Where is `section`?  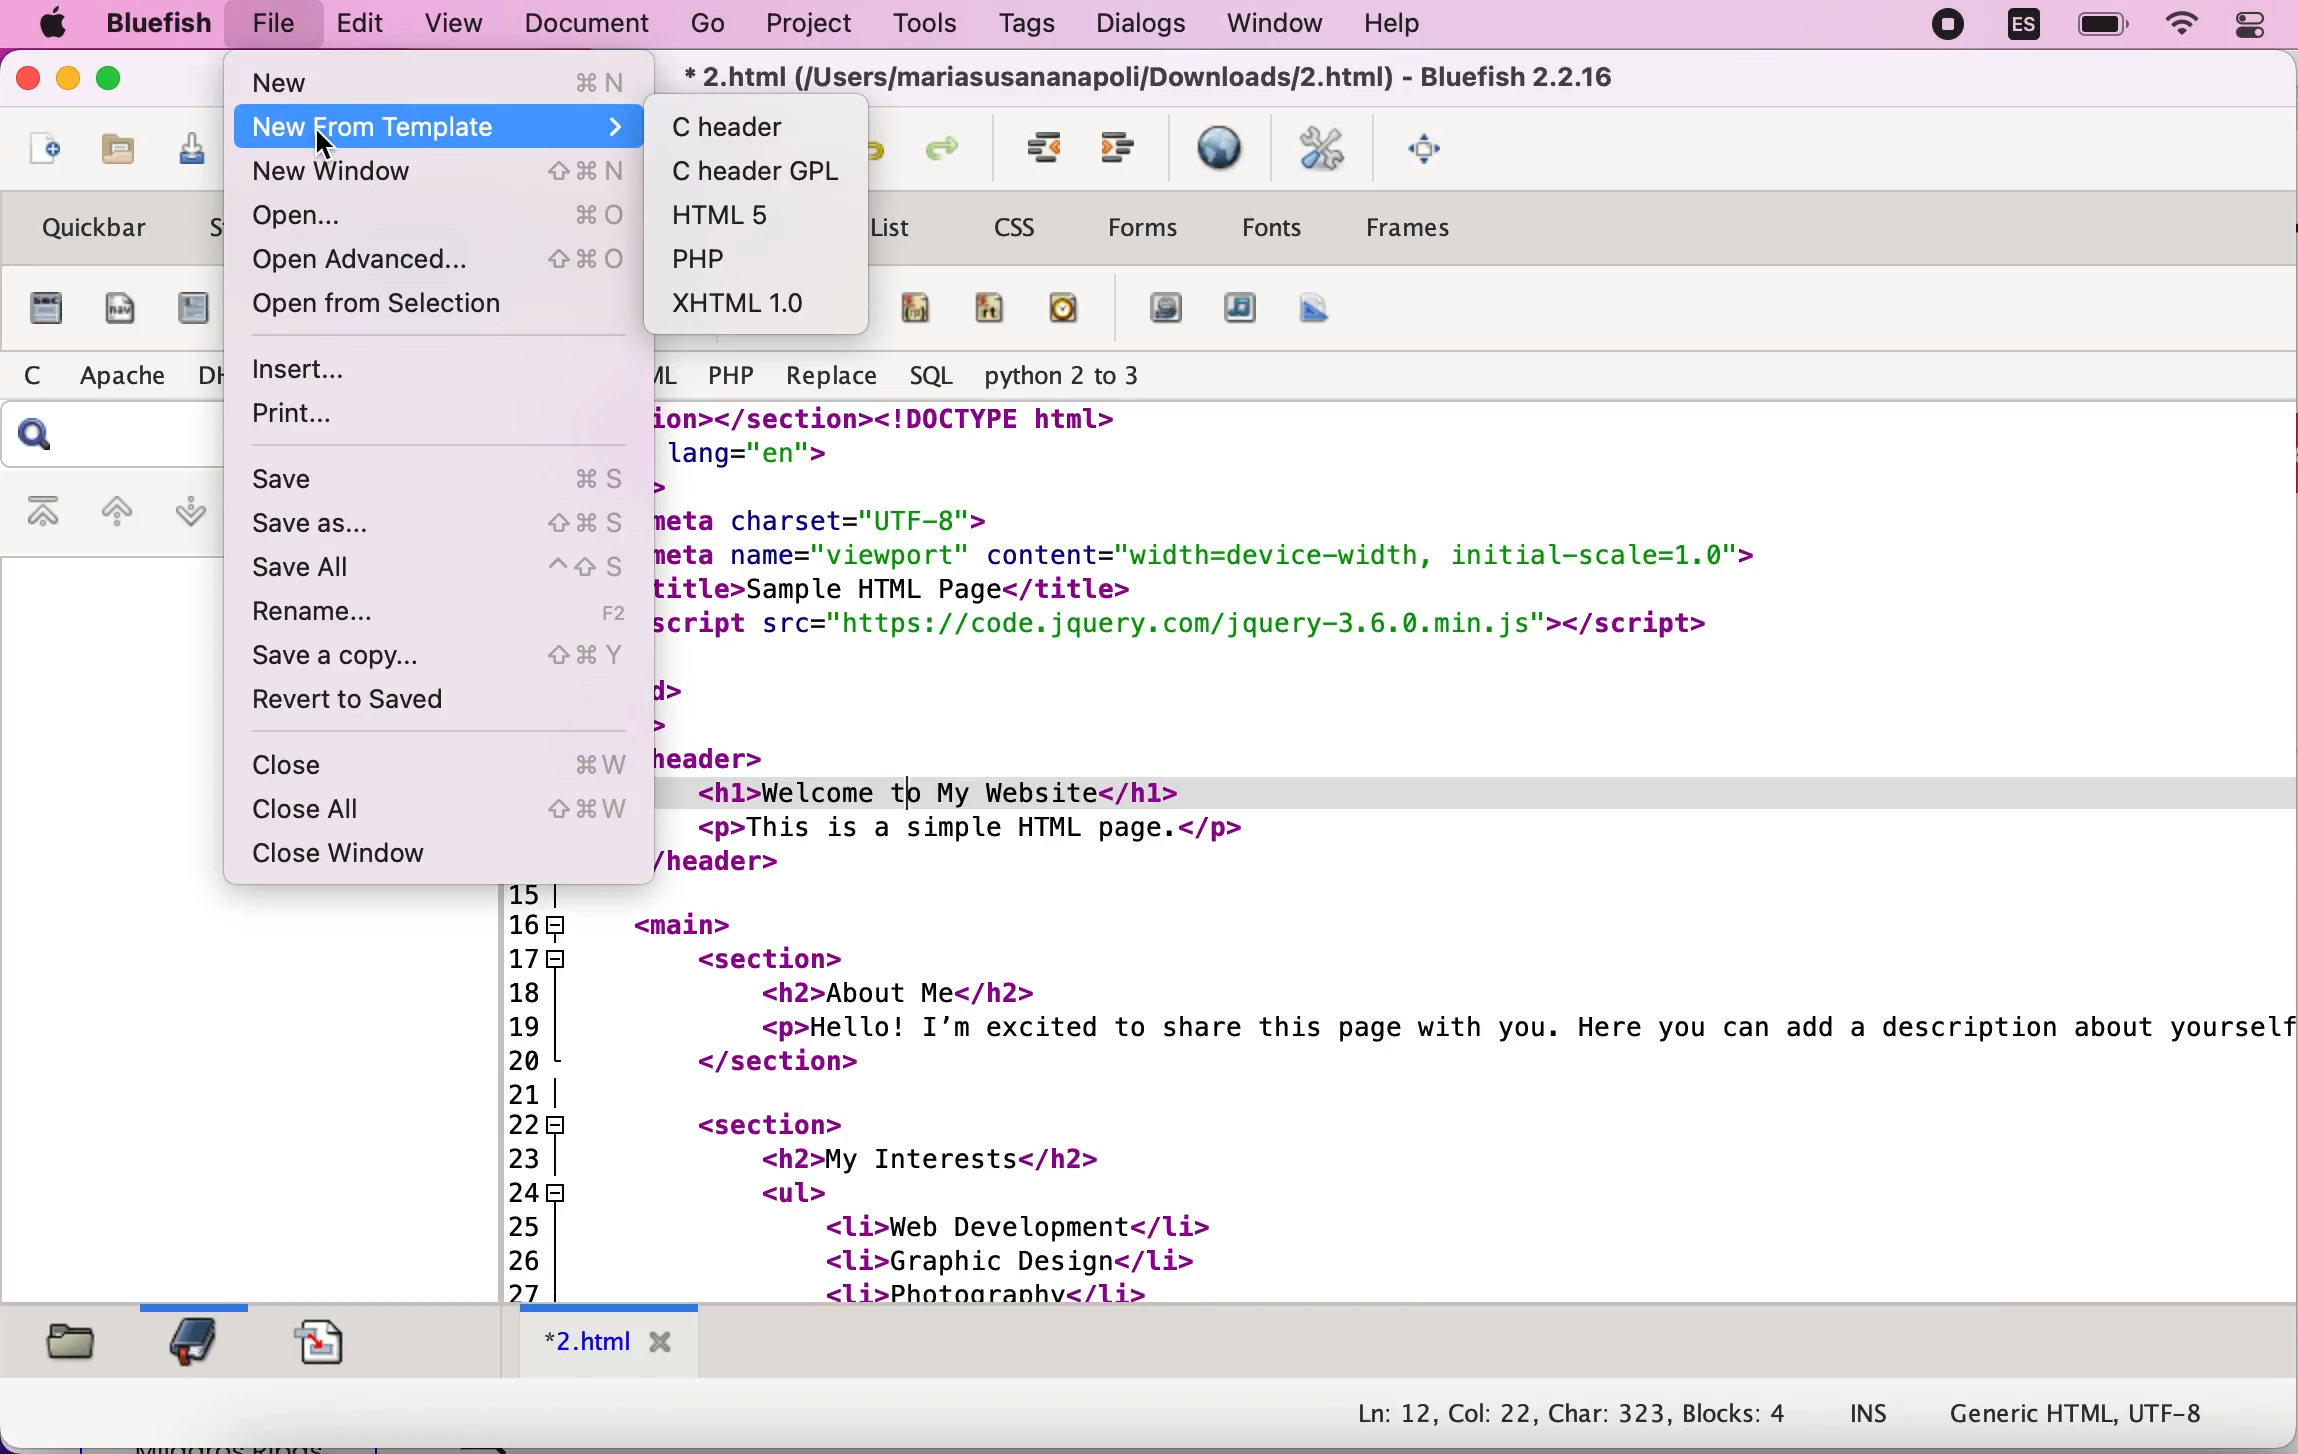
section is located at coordinates (43, 309).